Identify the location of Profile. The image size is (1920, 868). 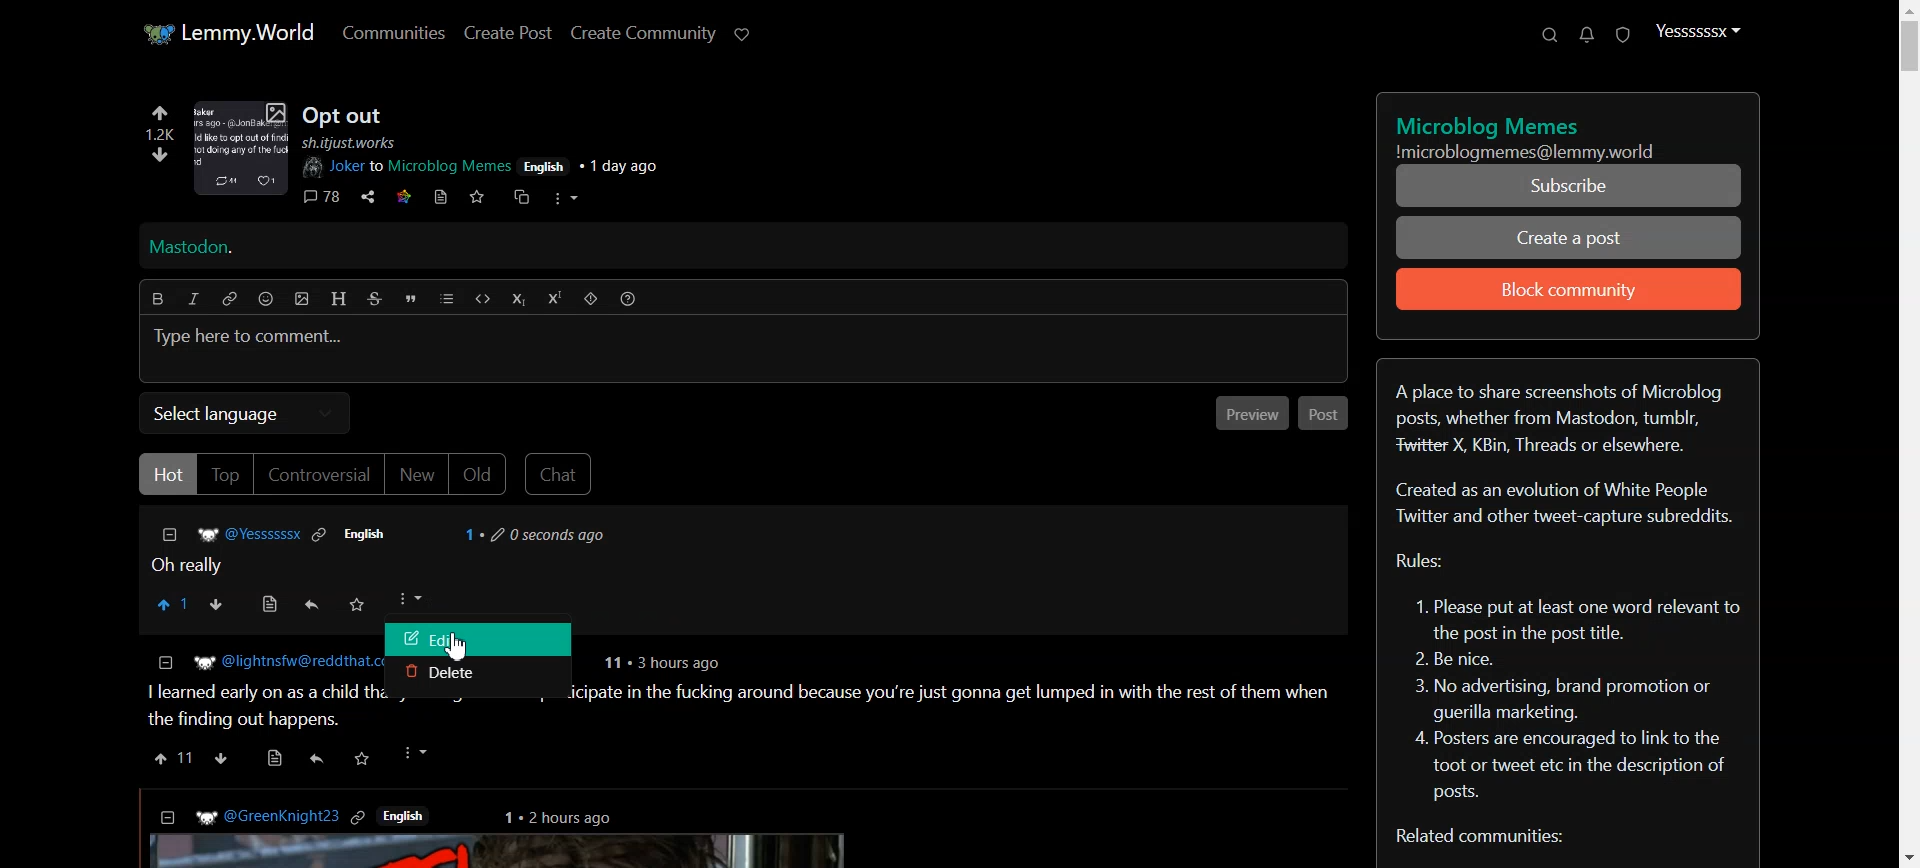
(1697, 30).